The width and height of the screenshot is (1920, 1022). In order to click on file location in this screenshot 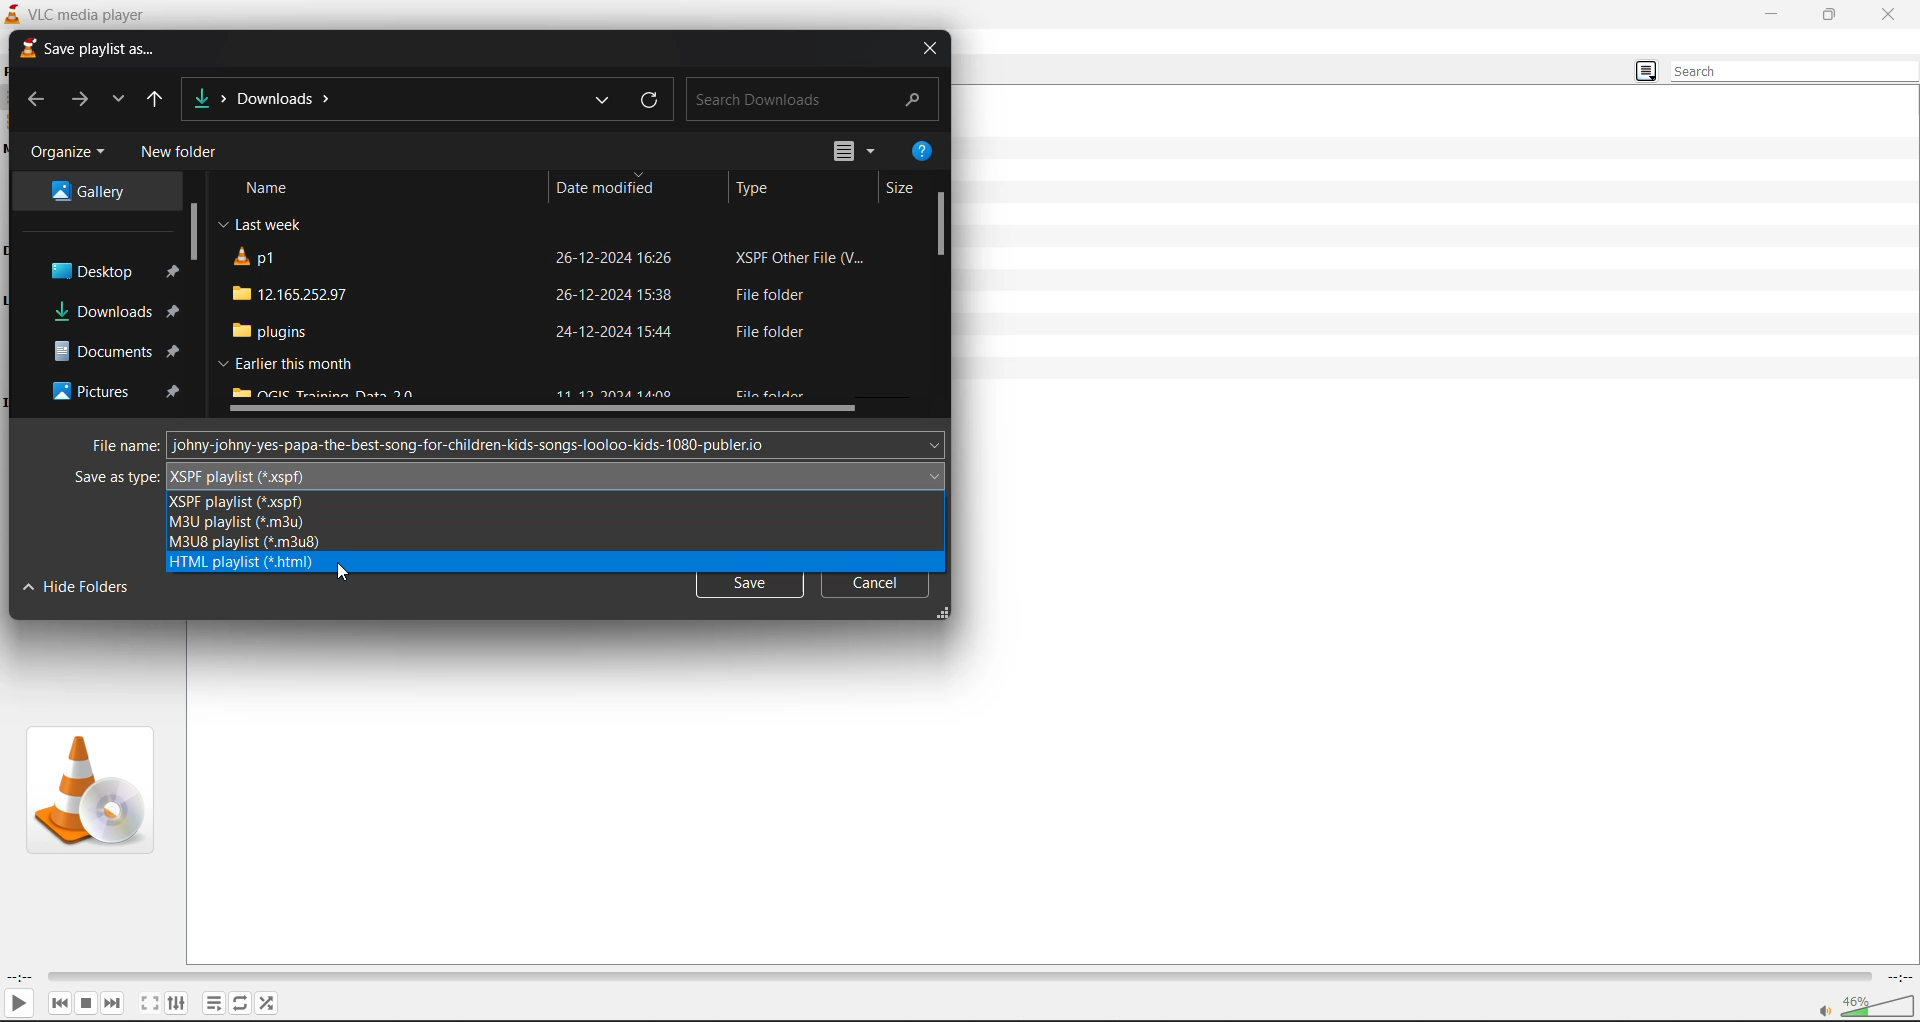, I will do `click(268, 98)`.